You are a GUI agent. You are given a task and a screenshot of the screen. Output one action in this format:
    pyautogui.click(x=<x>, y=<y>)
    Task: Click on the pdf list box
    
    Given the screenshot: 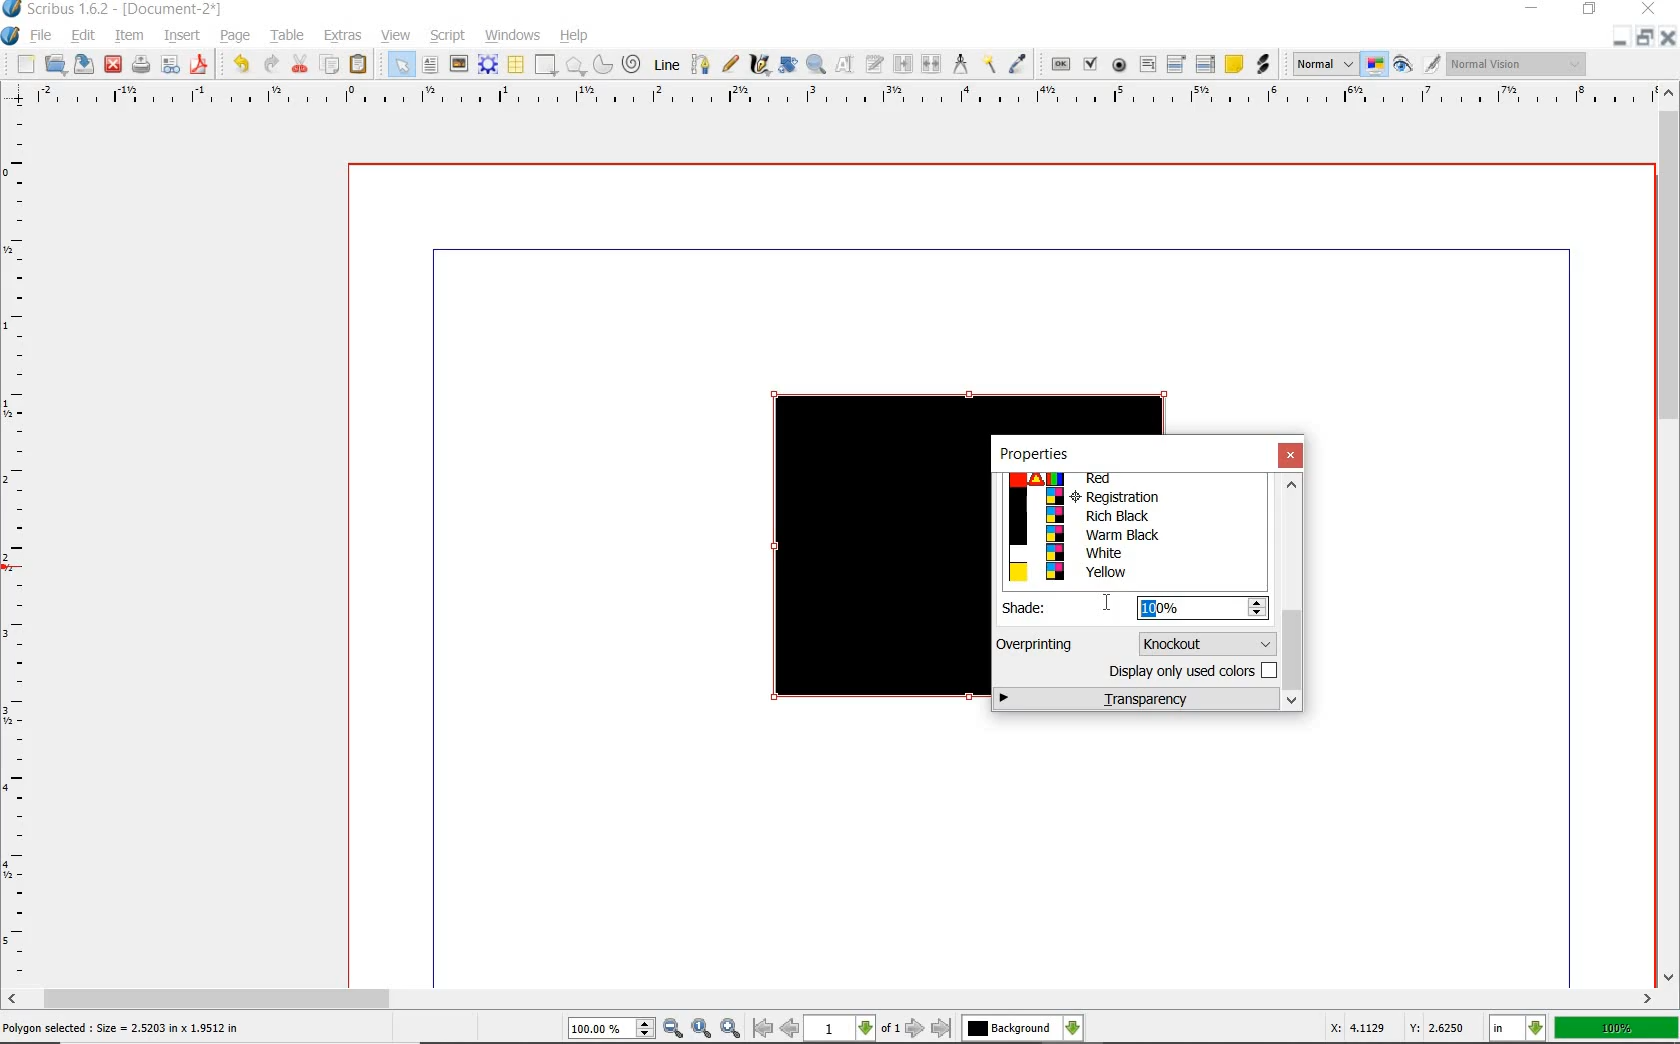 What is the action you would take?
    pyautogui.click(x=1206, y=62)
    